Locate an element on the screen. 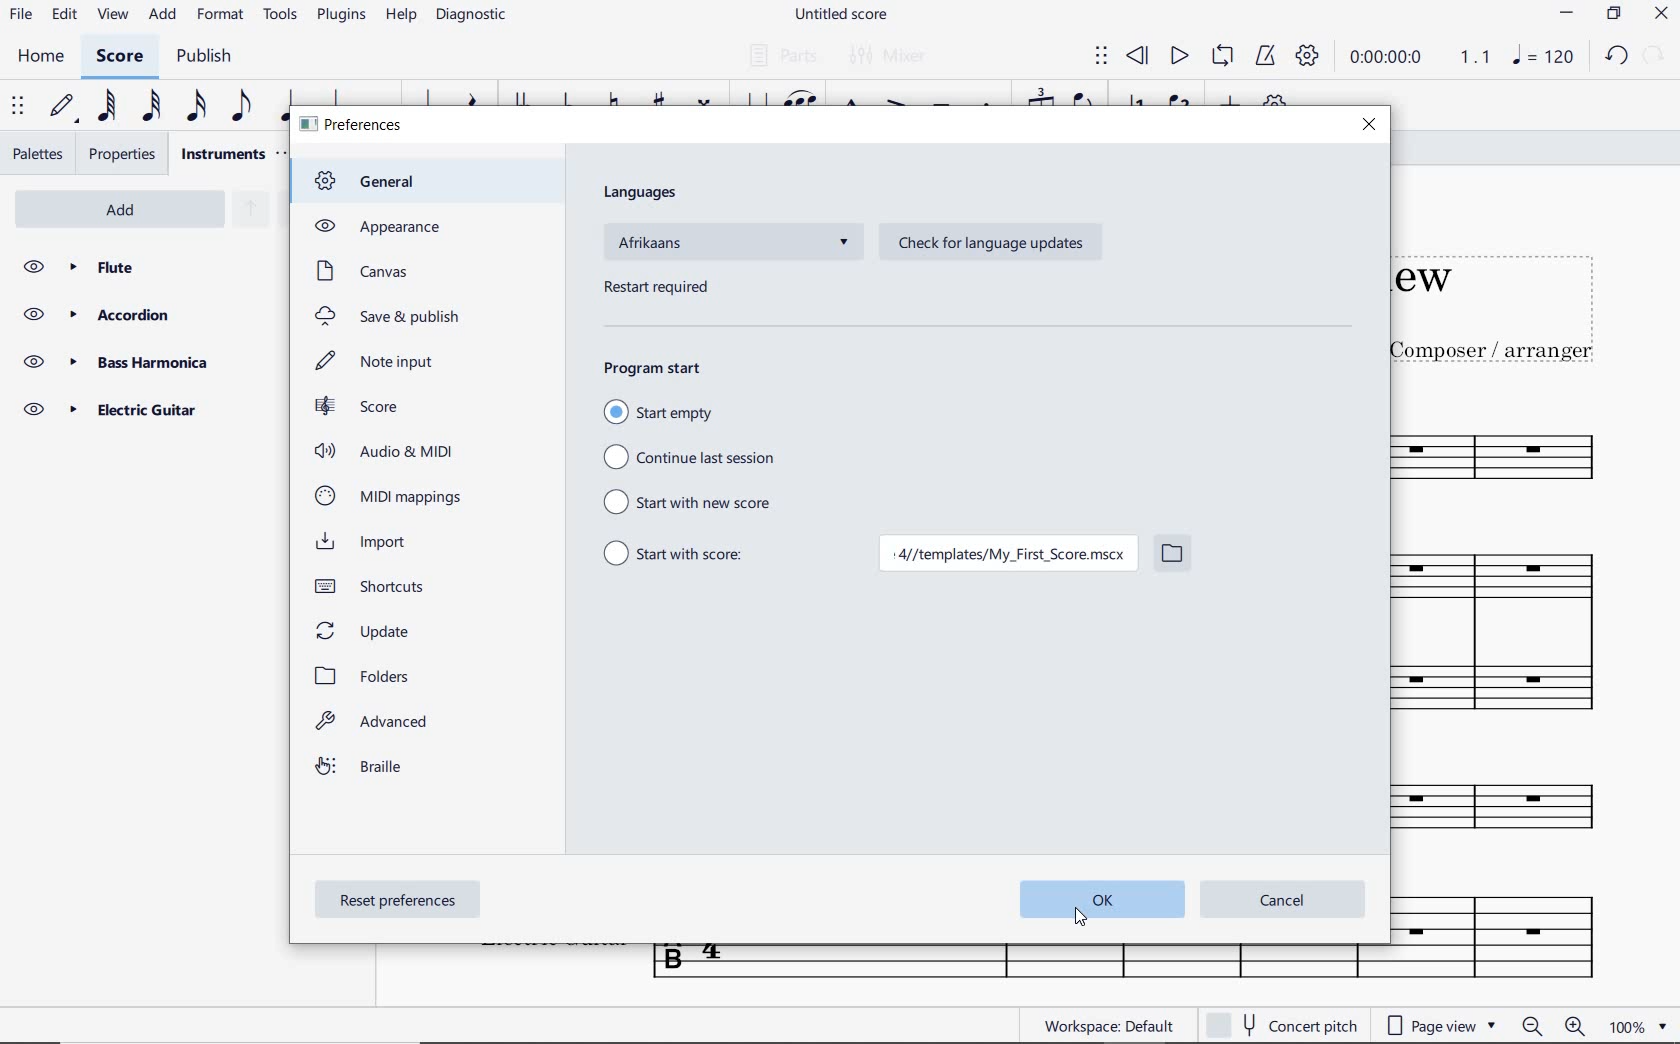 The height and width of the screenshot is (1044, 1680). shortcuts is located at coordinates (378, 586).